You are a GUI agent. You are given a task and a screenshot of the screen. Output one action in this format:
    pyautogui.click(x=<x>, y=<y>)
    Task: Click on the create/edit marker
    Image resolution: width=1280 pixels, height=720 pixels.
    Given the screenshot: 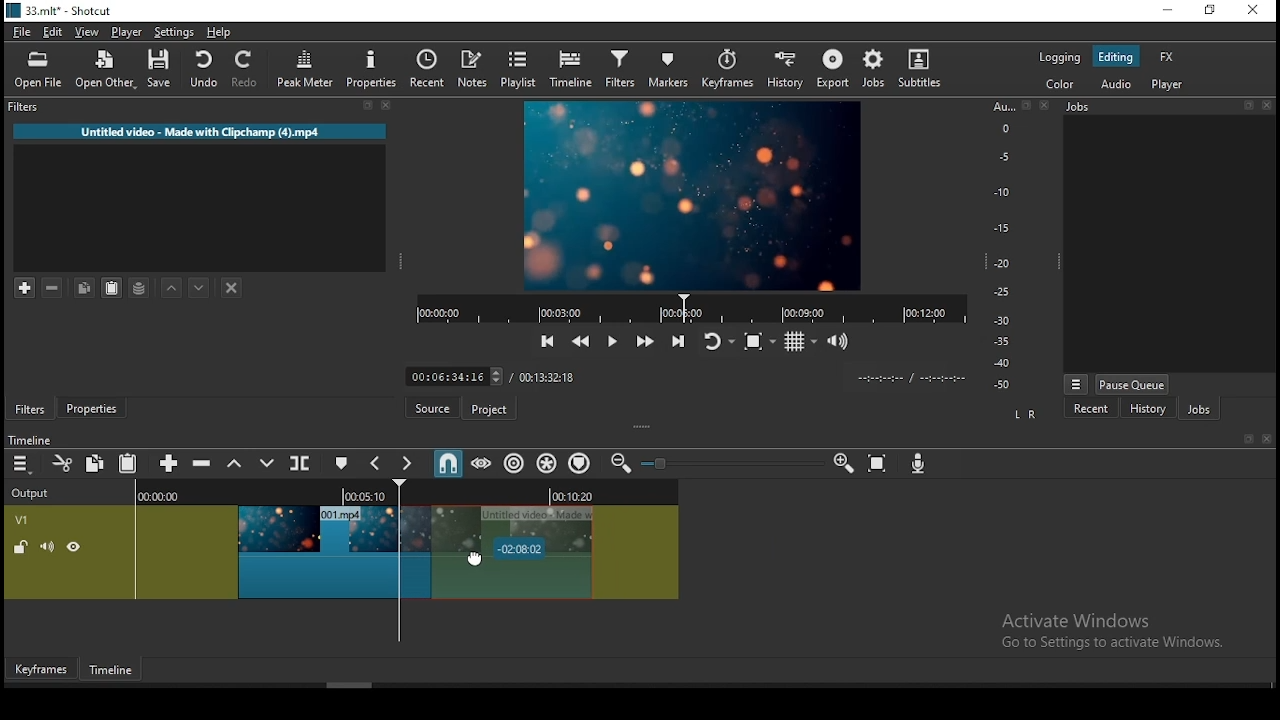 What is the action you would take?
    pyautogui.click(x=344, y=464)
    